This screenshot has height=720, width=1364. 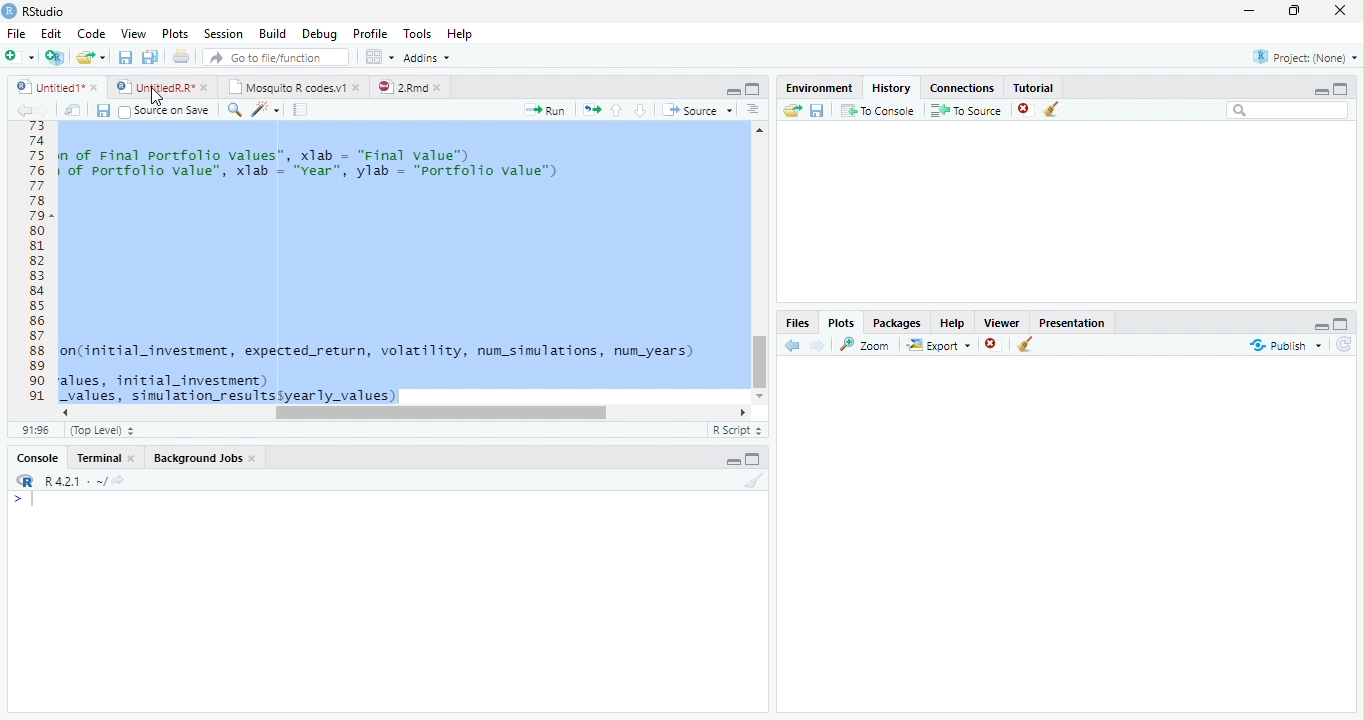 What do you see at coordinates (952, 322) in the screenshot?
I see `Help` at bounding box center [952, 322].